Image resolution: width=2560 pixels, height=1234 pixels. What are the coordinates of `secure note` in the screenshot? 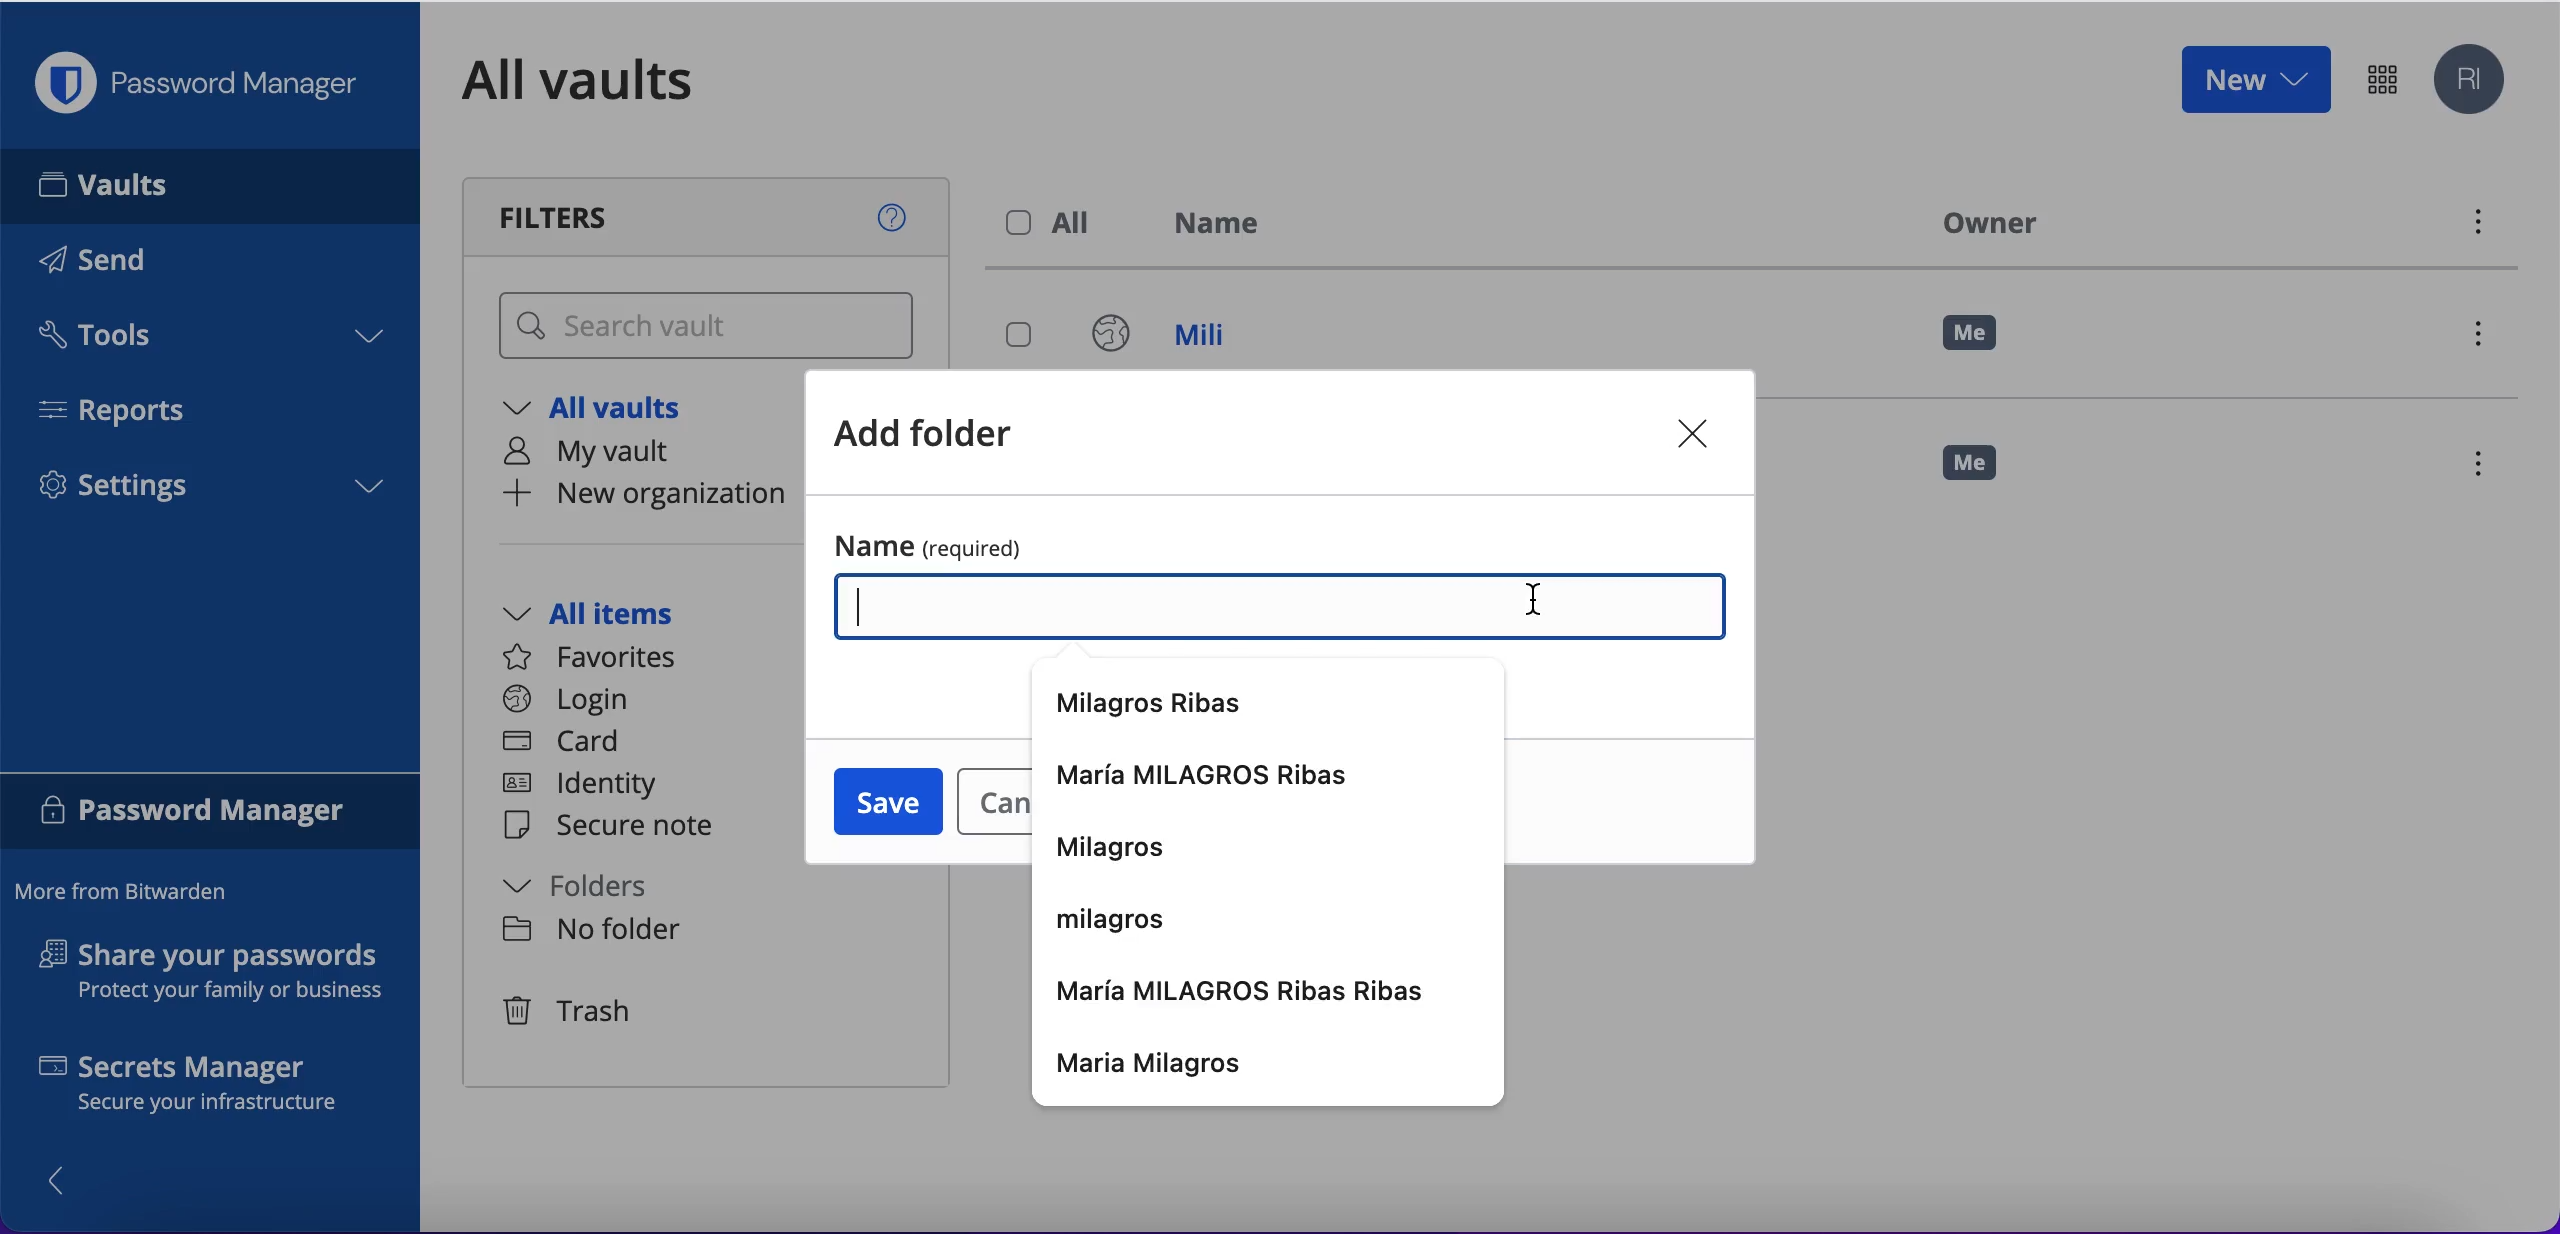 It's located at (618, 827).